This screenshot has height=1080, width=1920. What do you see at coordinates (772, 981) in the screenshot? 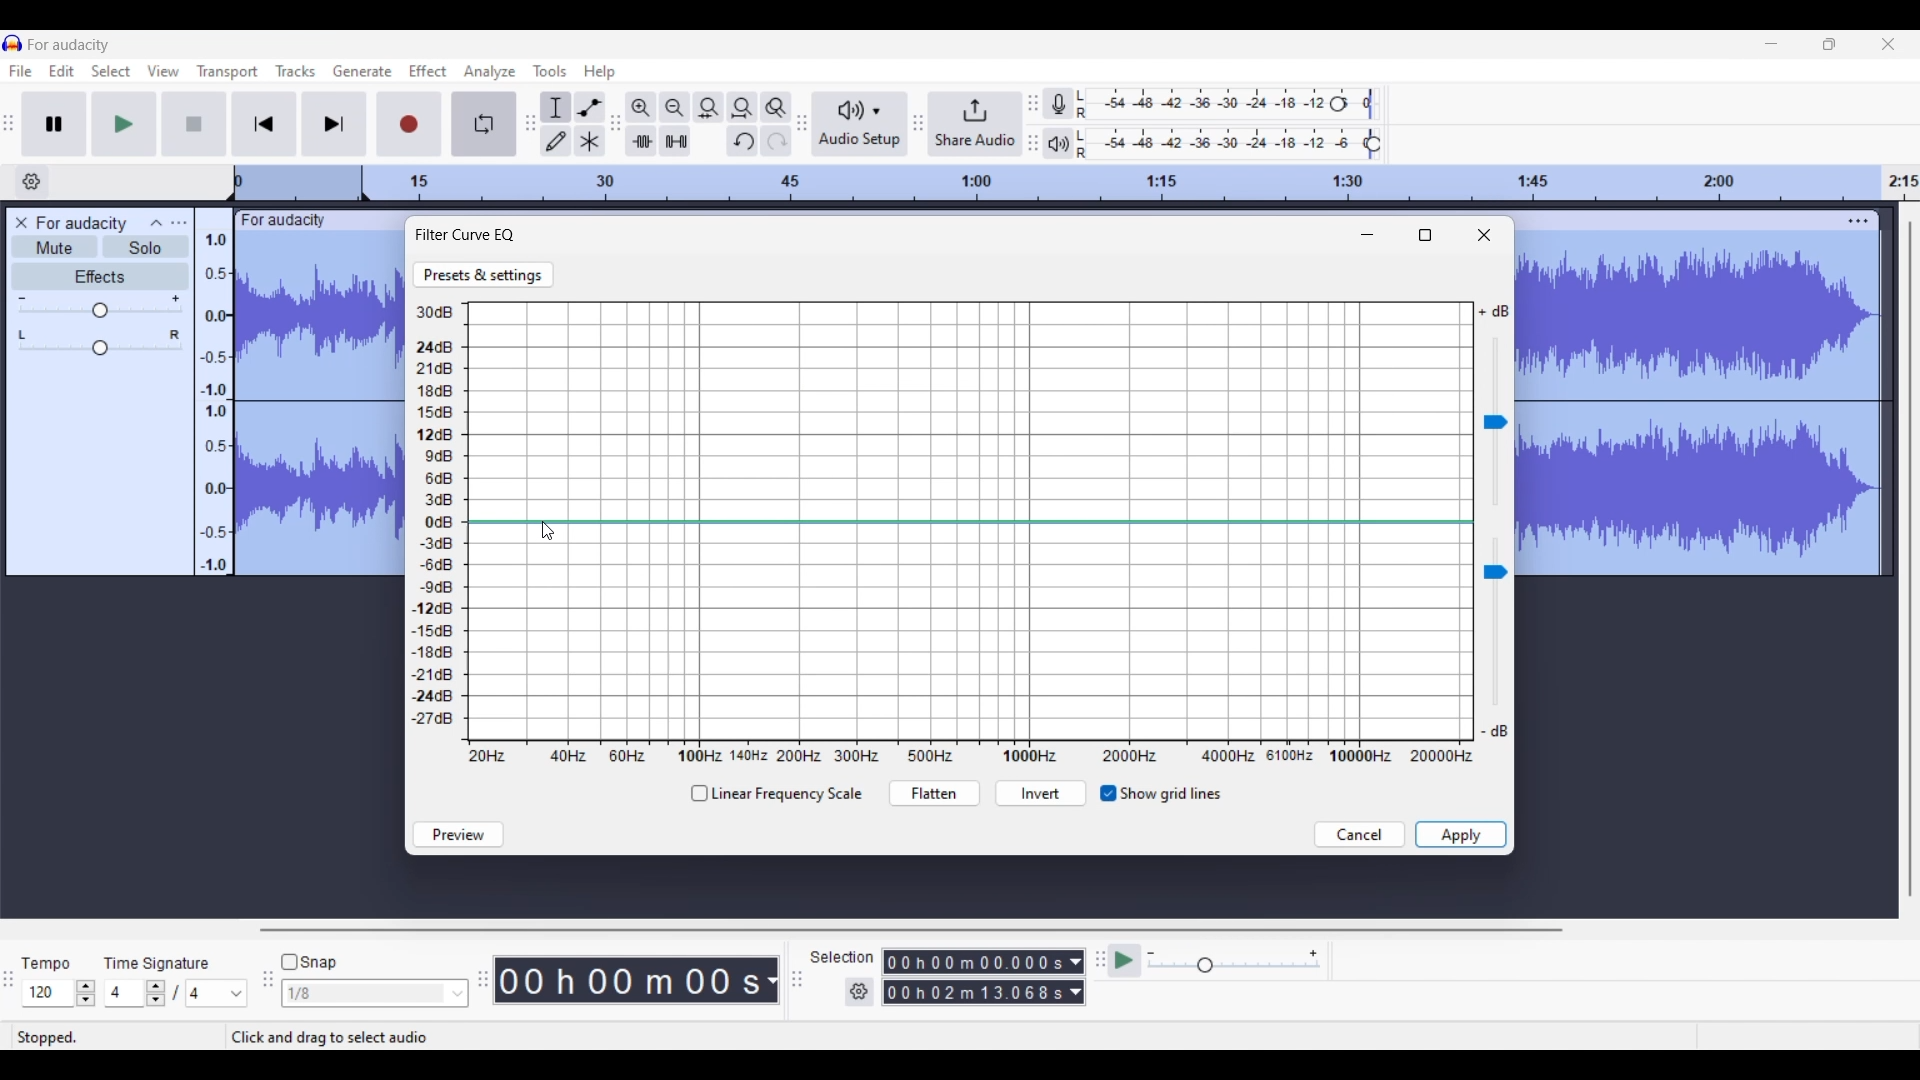
I see `Audio record duration` at bounding box center [772, 981].